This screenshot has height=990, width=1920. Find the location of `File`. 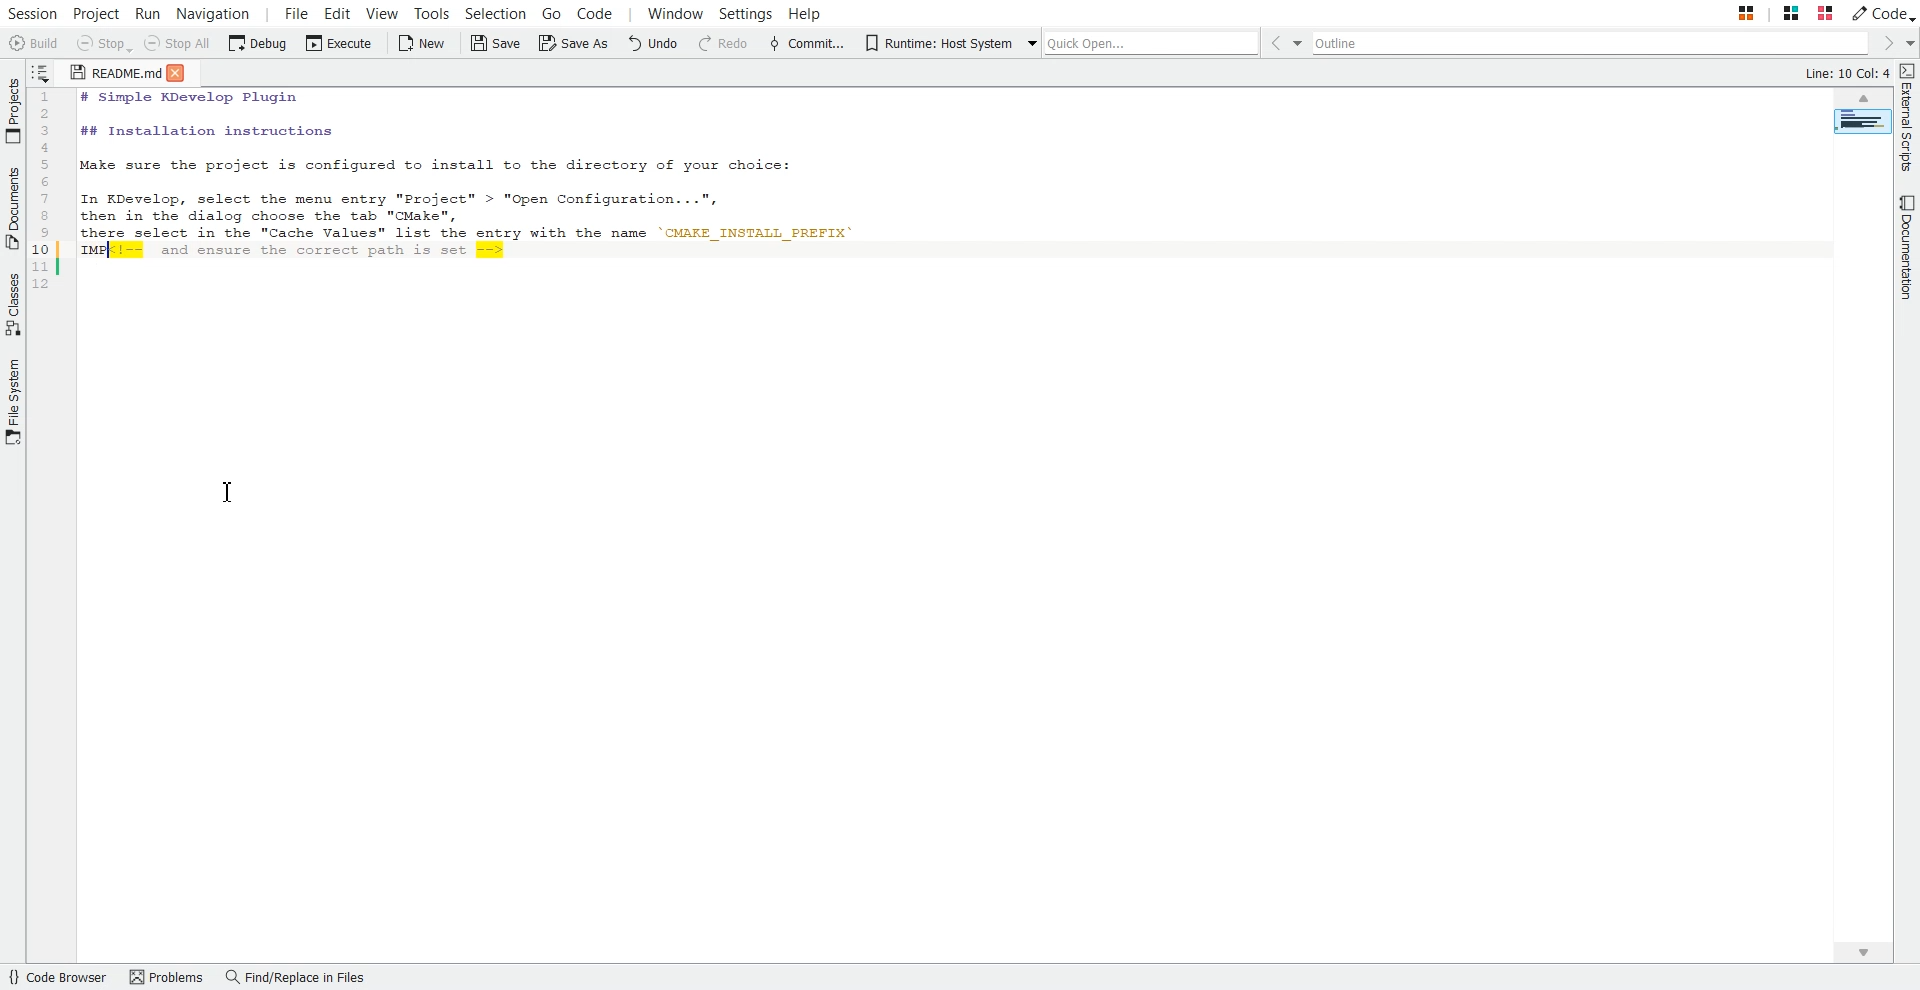

File is located at coordinates (297, 12).